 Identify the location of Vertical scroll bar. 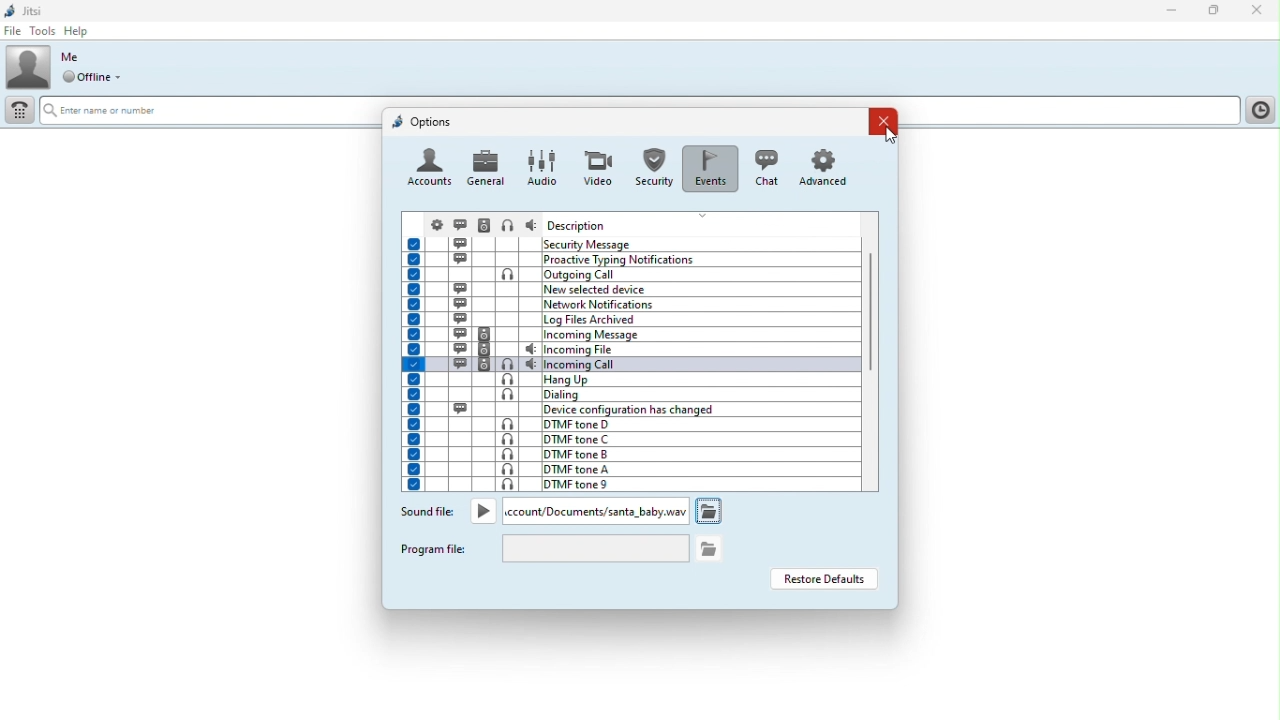
(873, 336).